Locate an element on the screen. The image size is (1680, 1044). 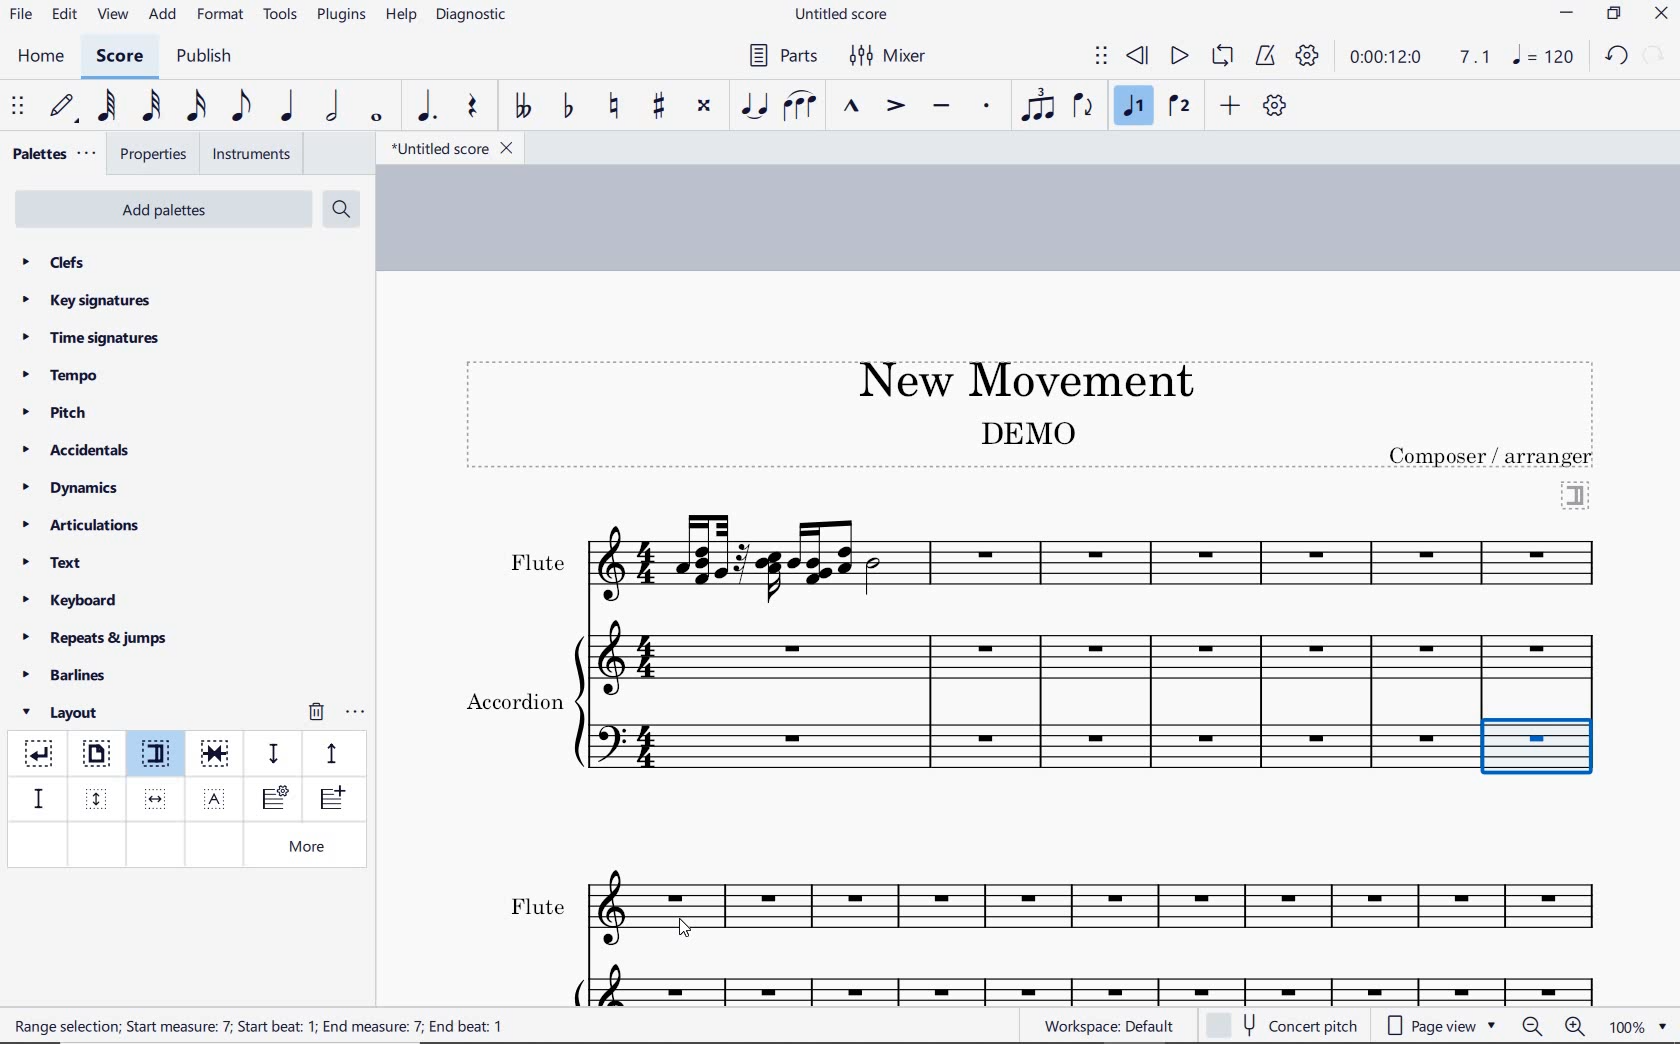
slur is located at coordinates (801, 107).